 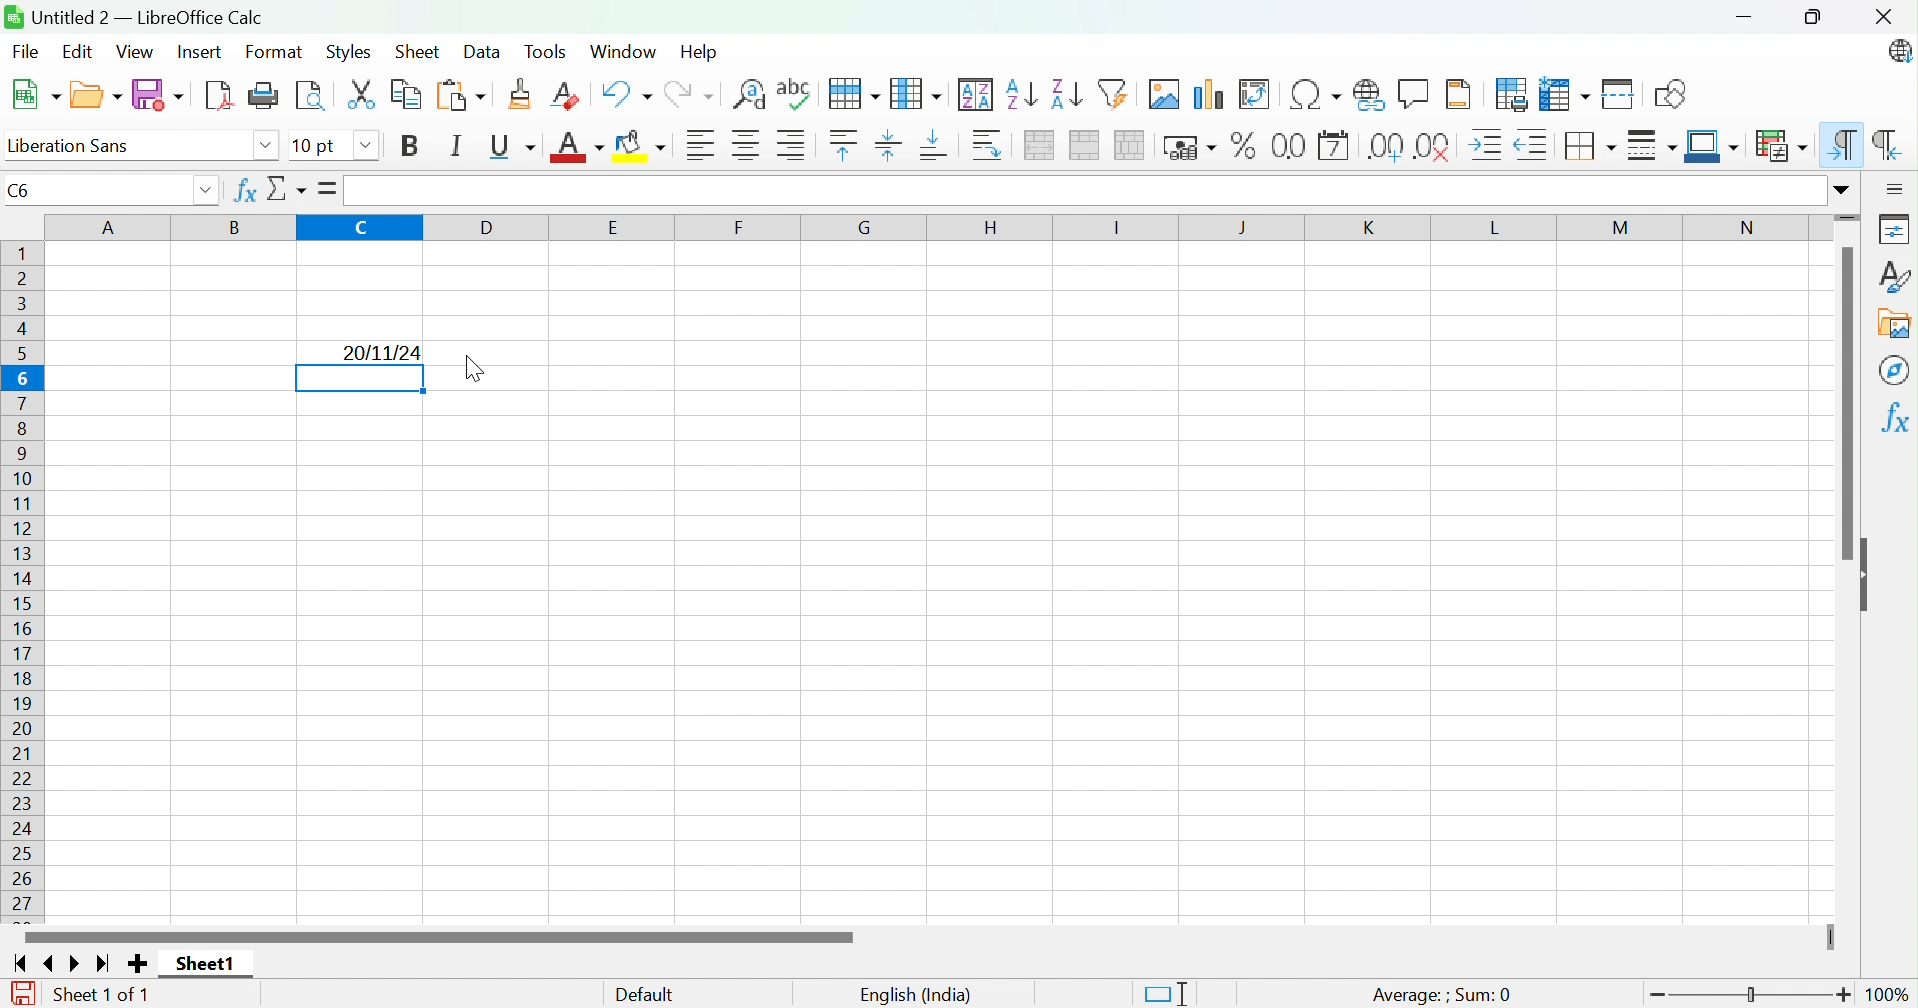 I want to click on Tick, so click(x=321, y=189).